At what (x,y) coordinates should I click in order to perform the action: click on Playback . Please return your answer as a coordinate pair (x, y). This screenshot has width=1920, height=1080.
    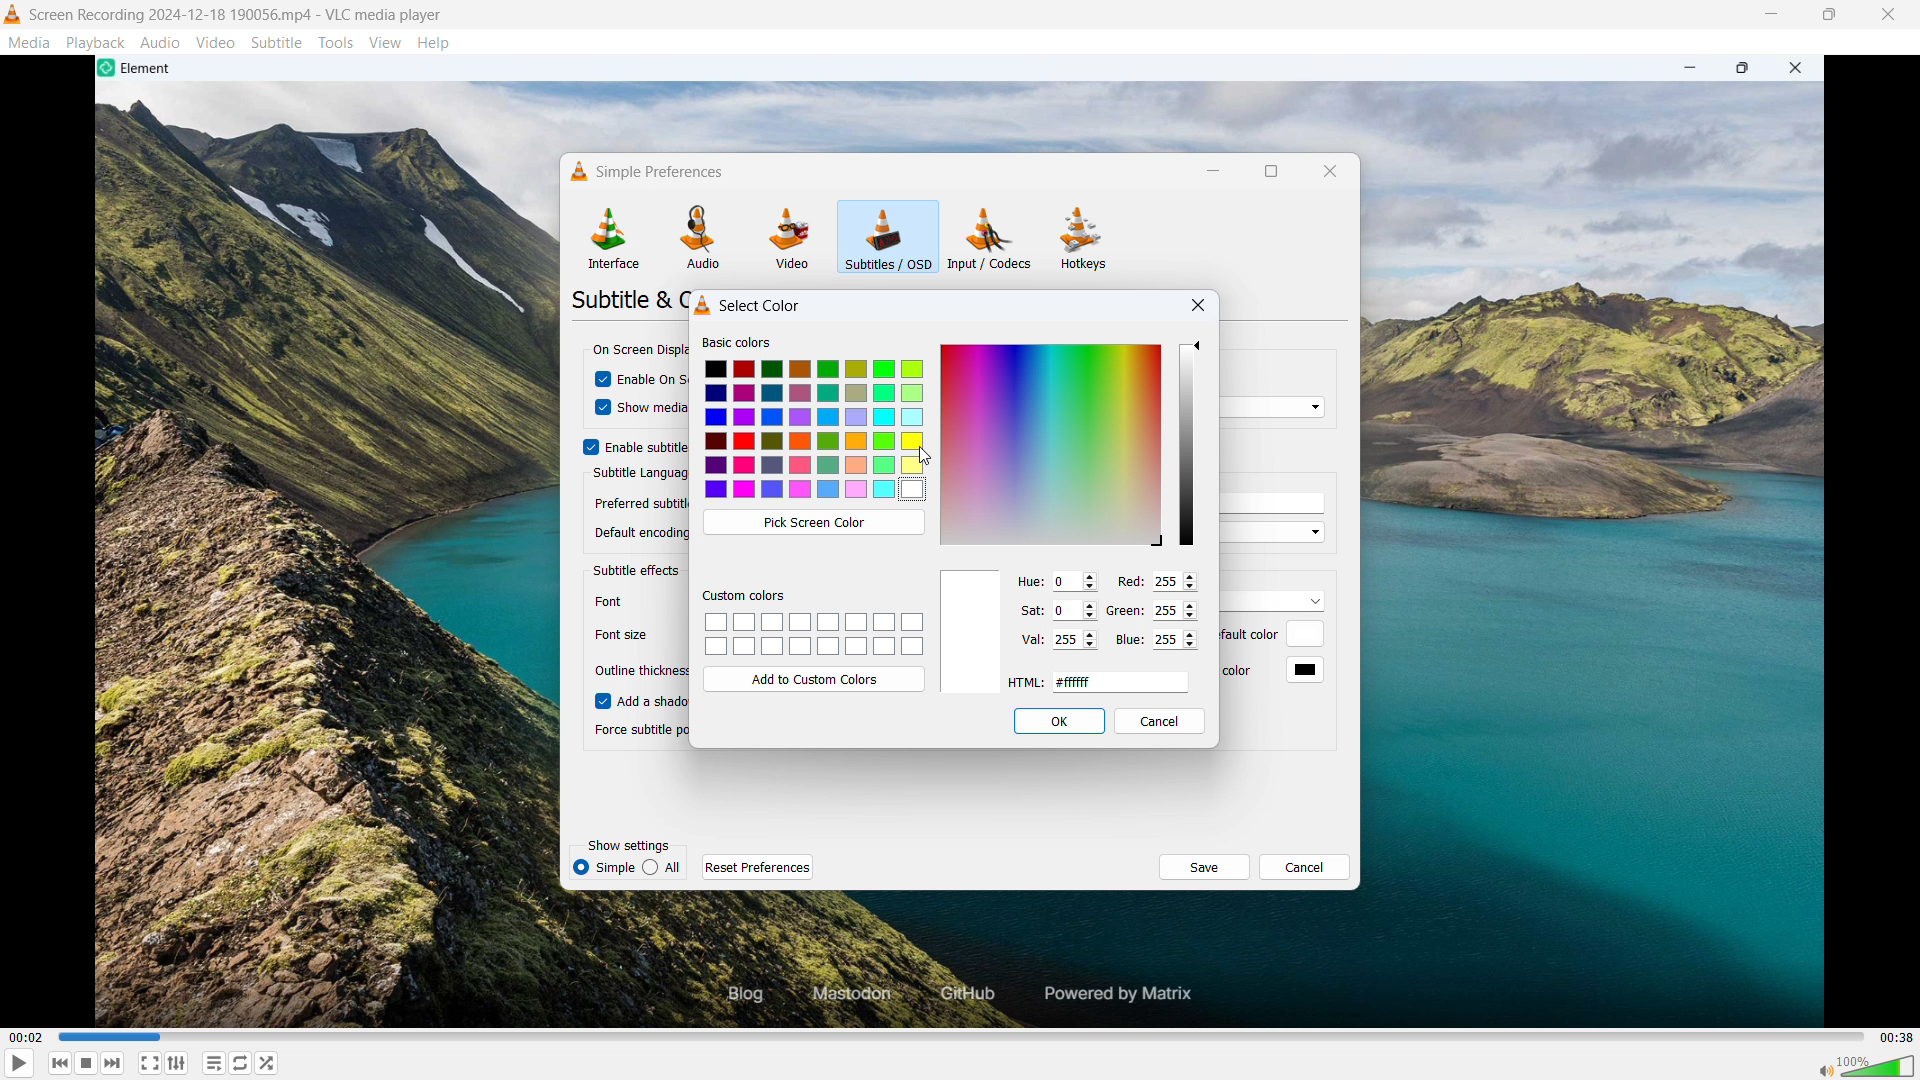
    Looking at the image, I should click on (96, 42).